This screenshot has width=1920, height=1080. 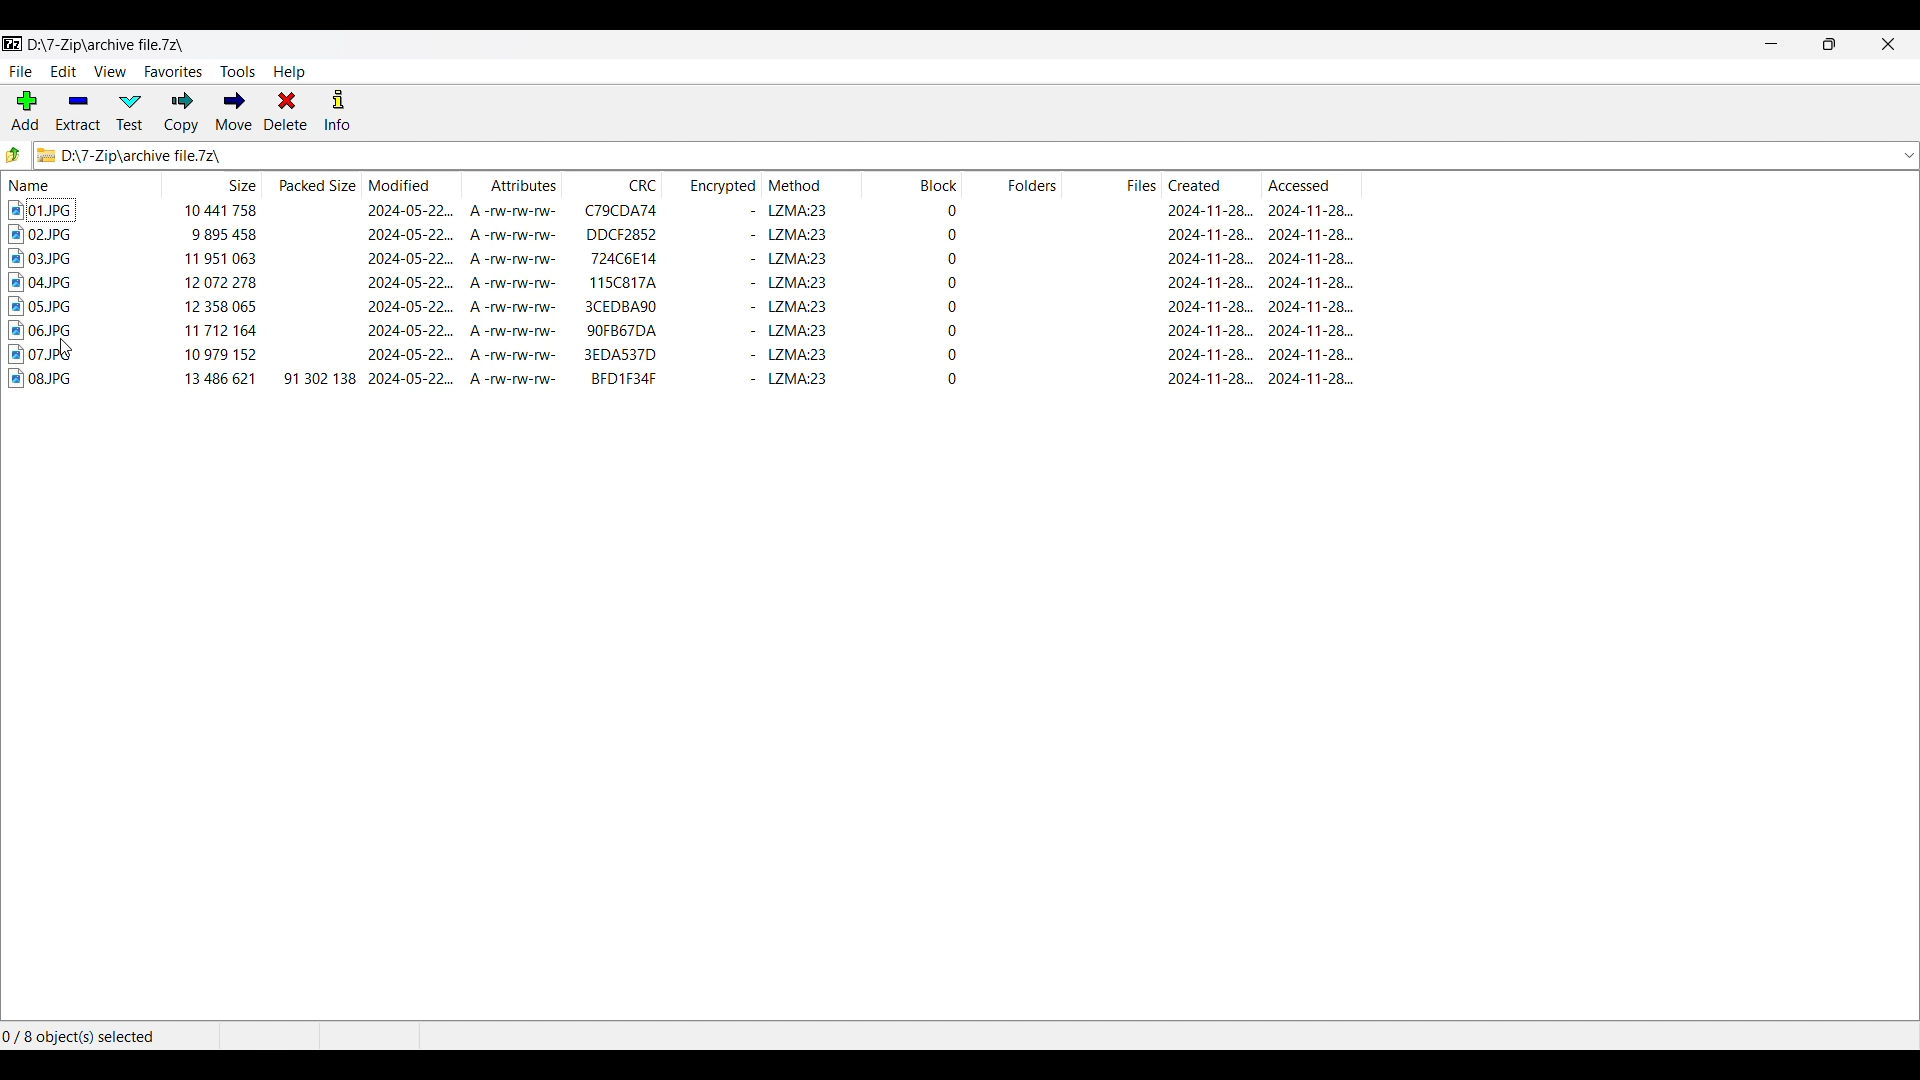 I want to click on size, so click(x=220, y=379).